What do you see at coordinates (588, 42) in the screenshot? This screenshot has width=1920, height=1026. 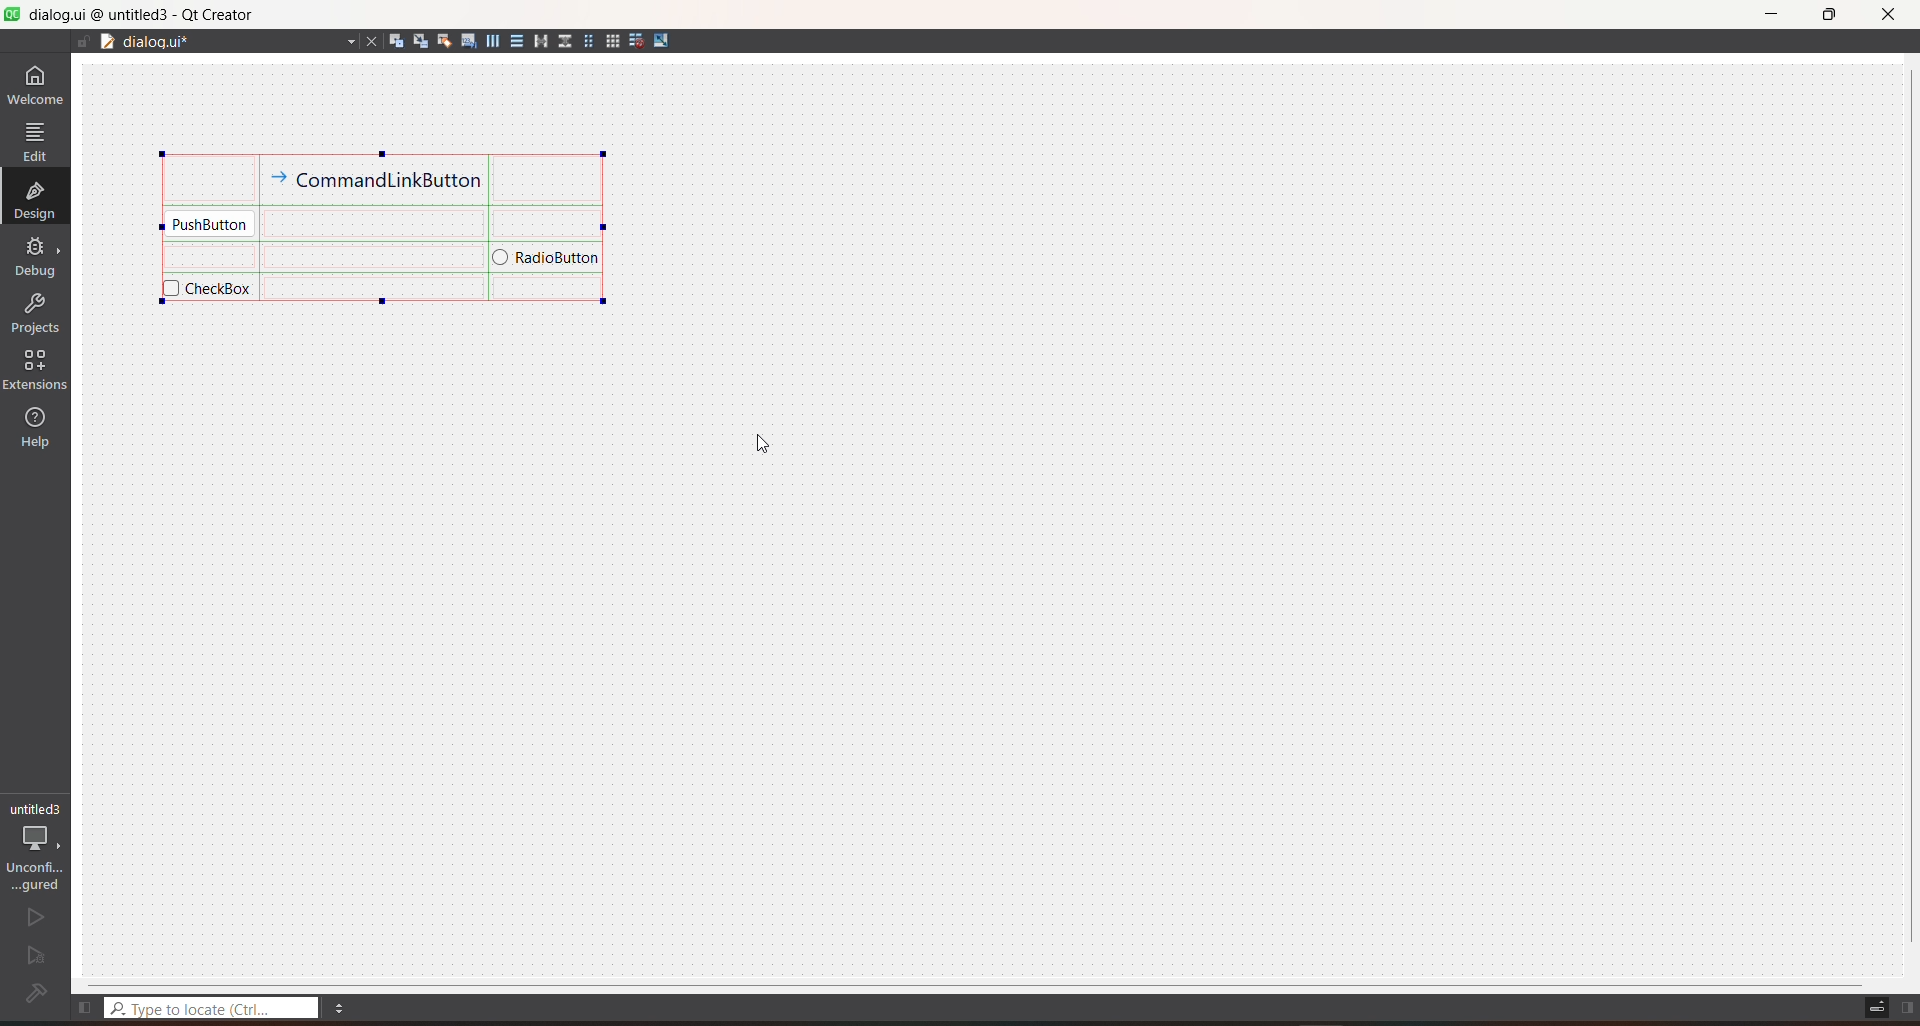 I see `layout in a form` at bounding box center [588, 42].